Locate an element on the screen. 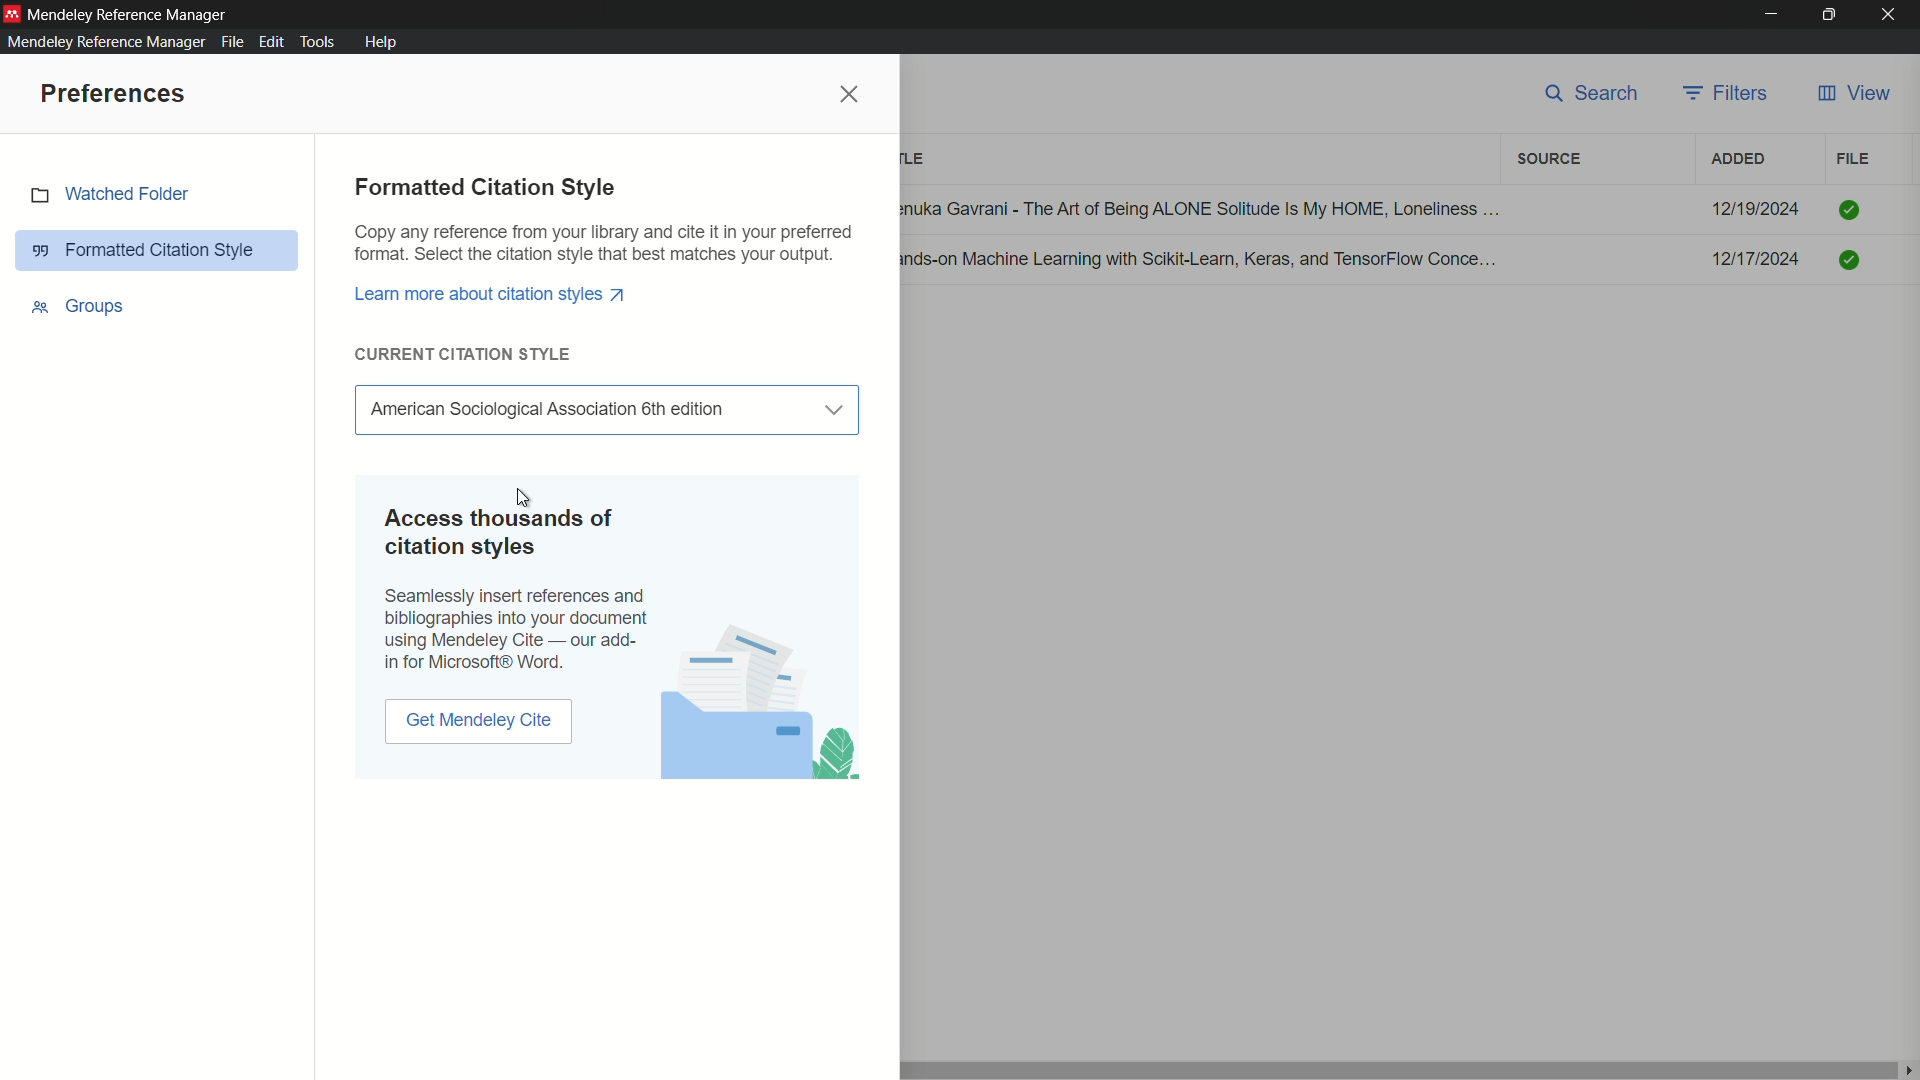 The width and height of the screenshot is (1920, 1080). get mendeley cite is located at coordinates (478, 724).